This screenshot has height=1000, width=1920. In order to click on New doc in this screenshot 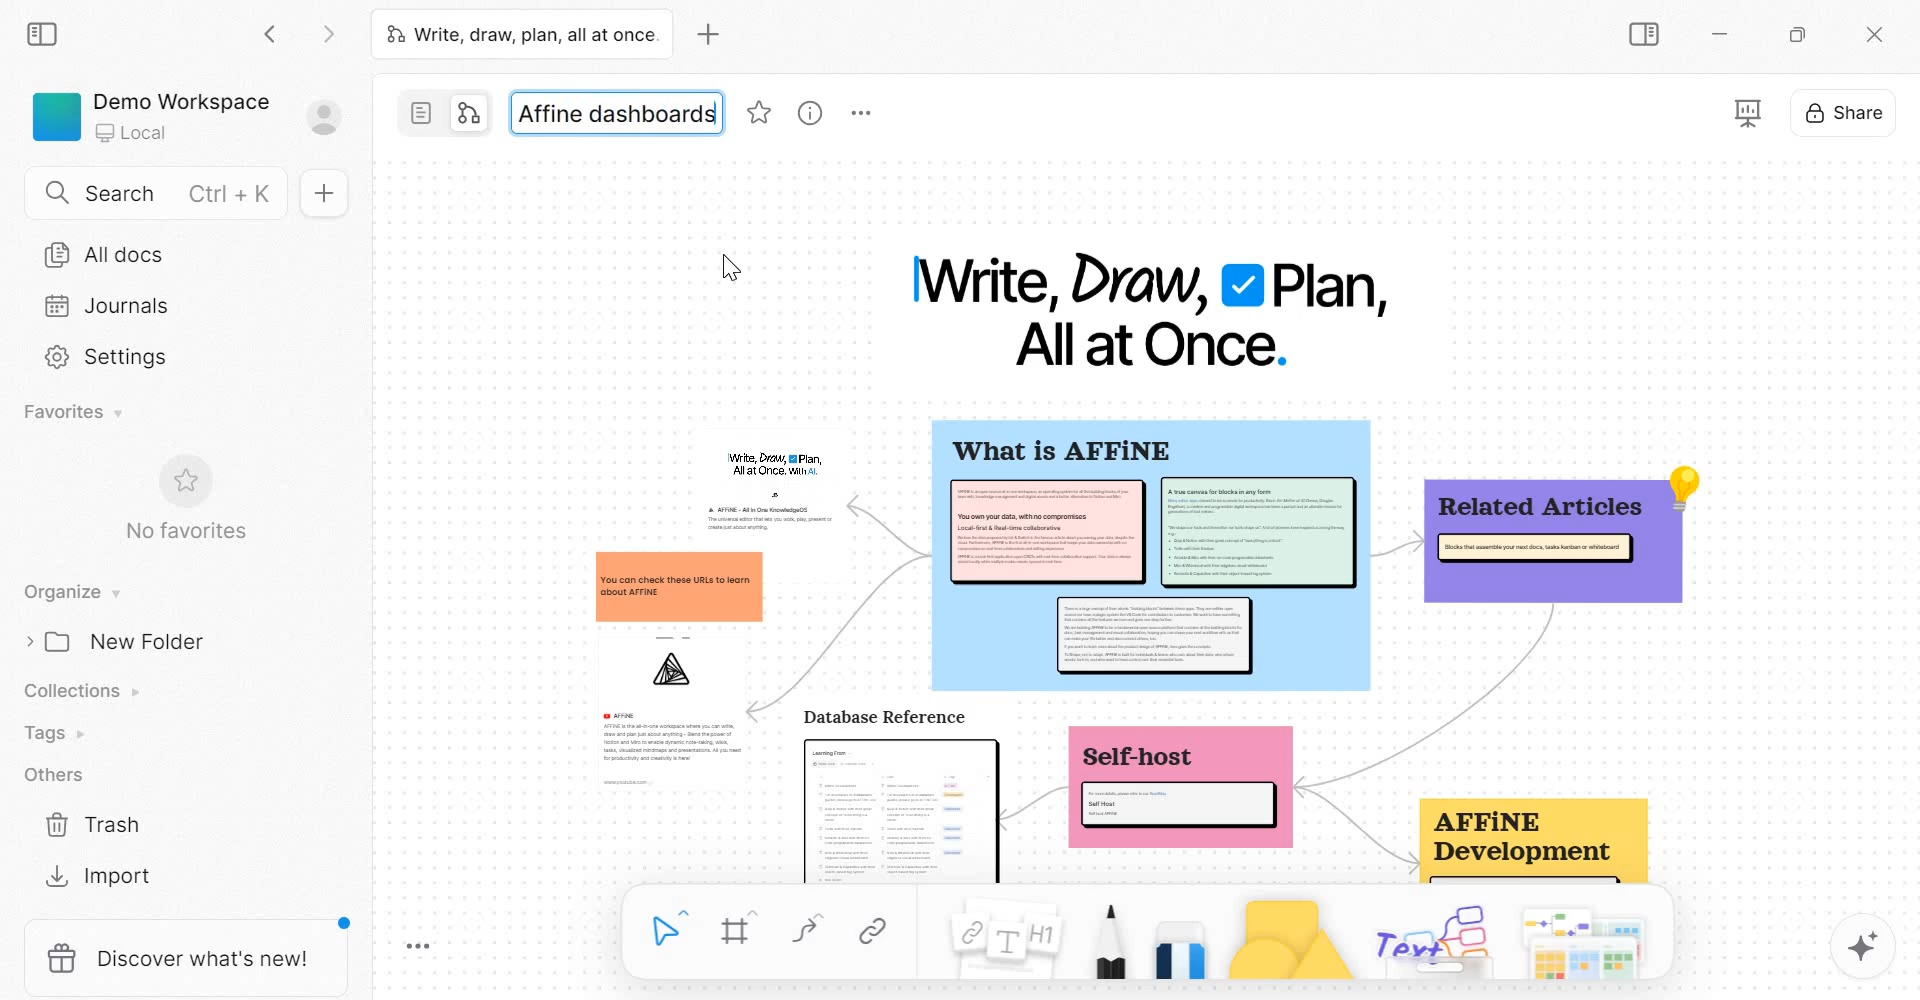, I will do `click(323, 195)`.